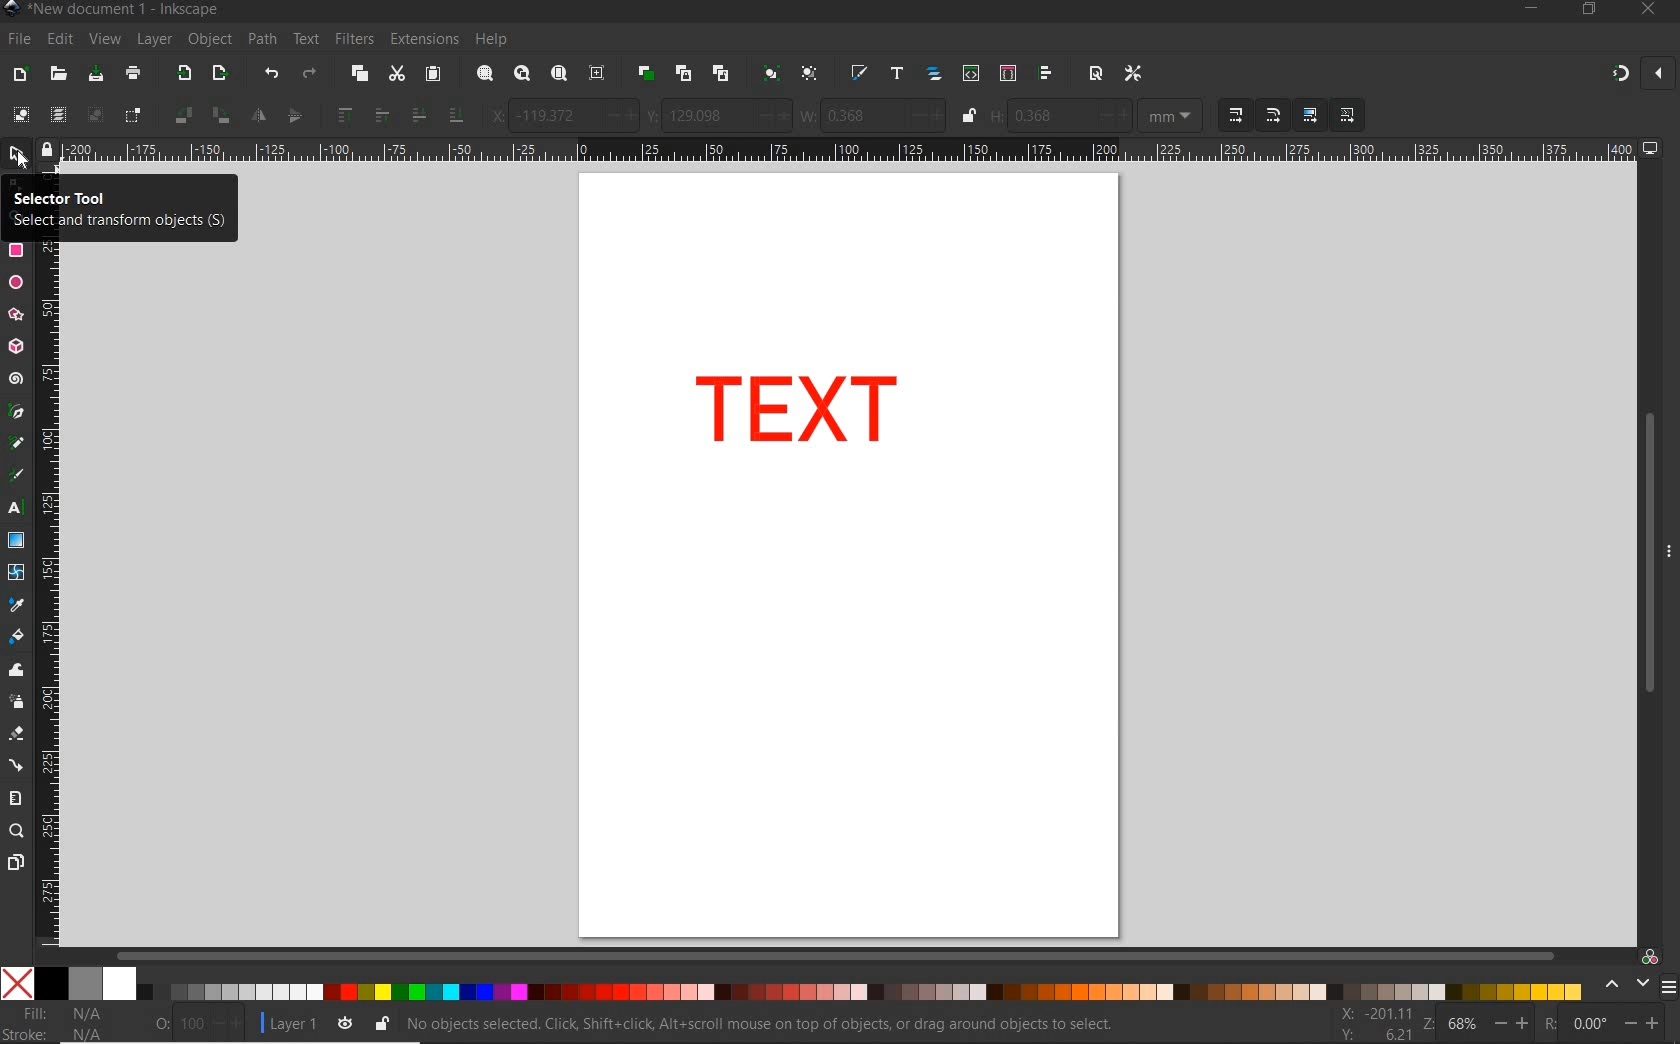 Image resolution: width=1680 pixels, height=1044 pixels. I want to click on CONNECTOR TOOL, so click(17, 766).